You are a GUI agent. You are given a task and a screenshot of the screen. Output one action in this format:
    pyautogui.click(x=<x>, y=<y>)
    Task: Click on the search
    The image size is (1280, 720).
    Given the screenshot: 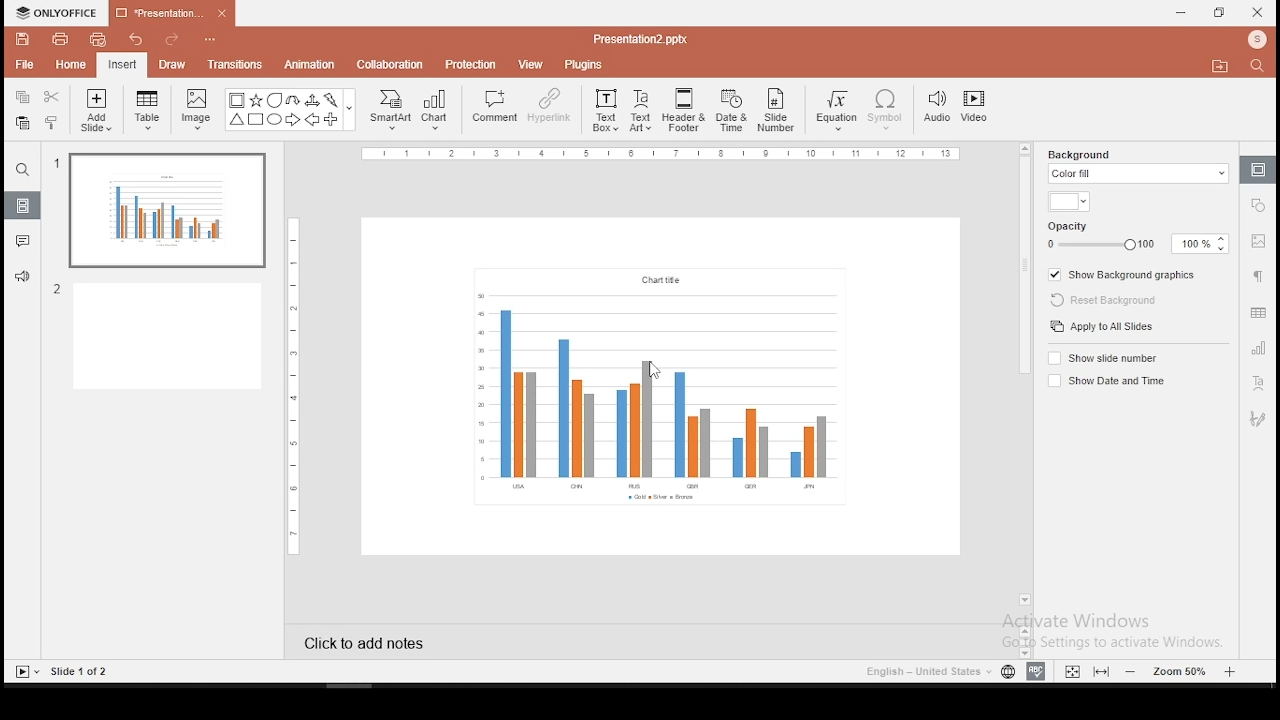 What is the action you would take?
    pyautogui.click(x=1260, y=67)
    